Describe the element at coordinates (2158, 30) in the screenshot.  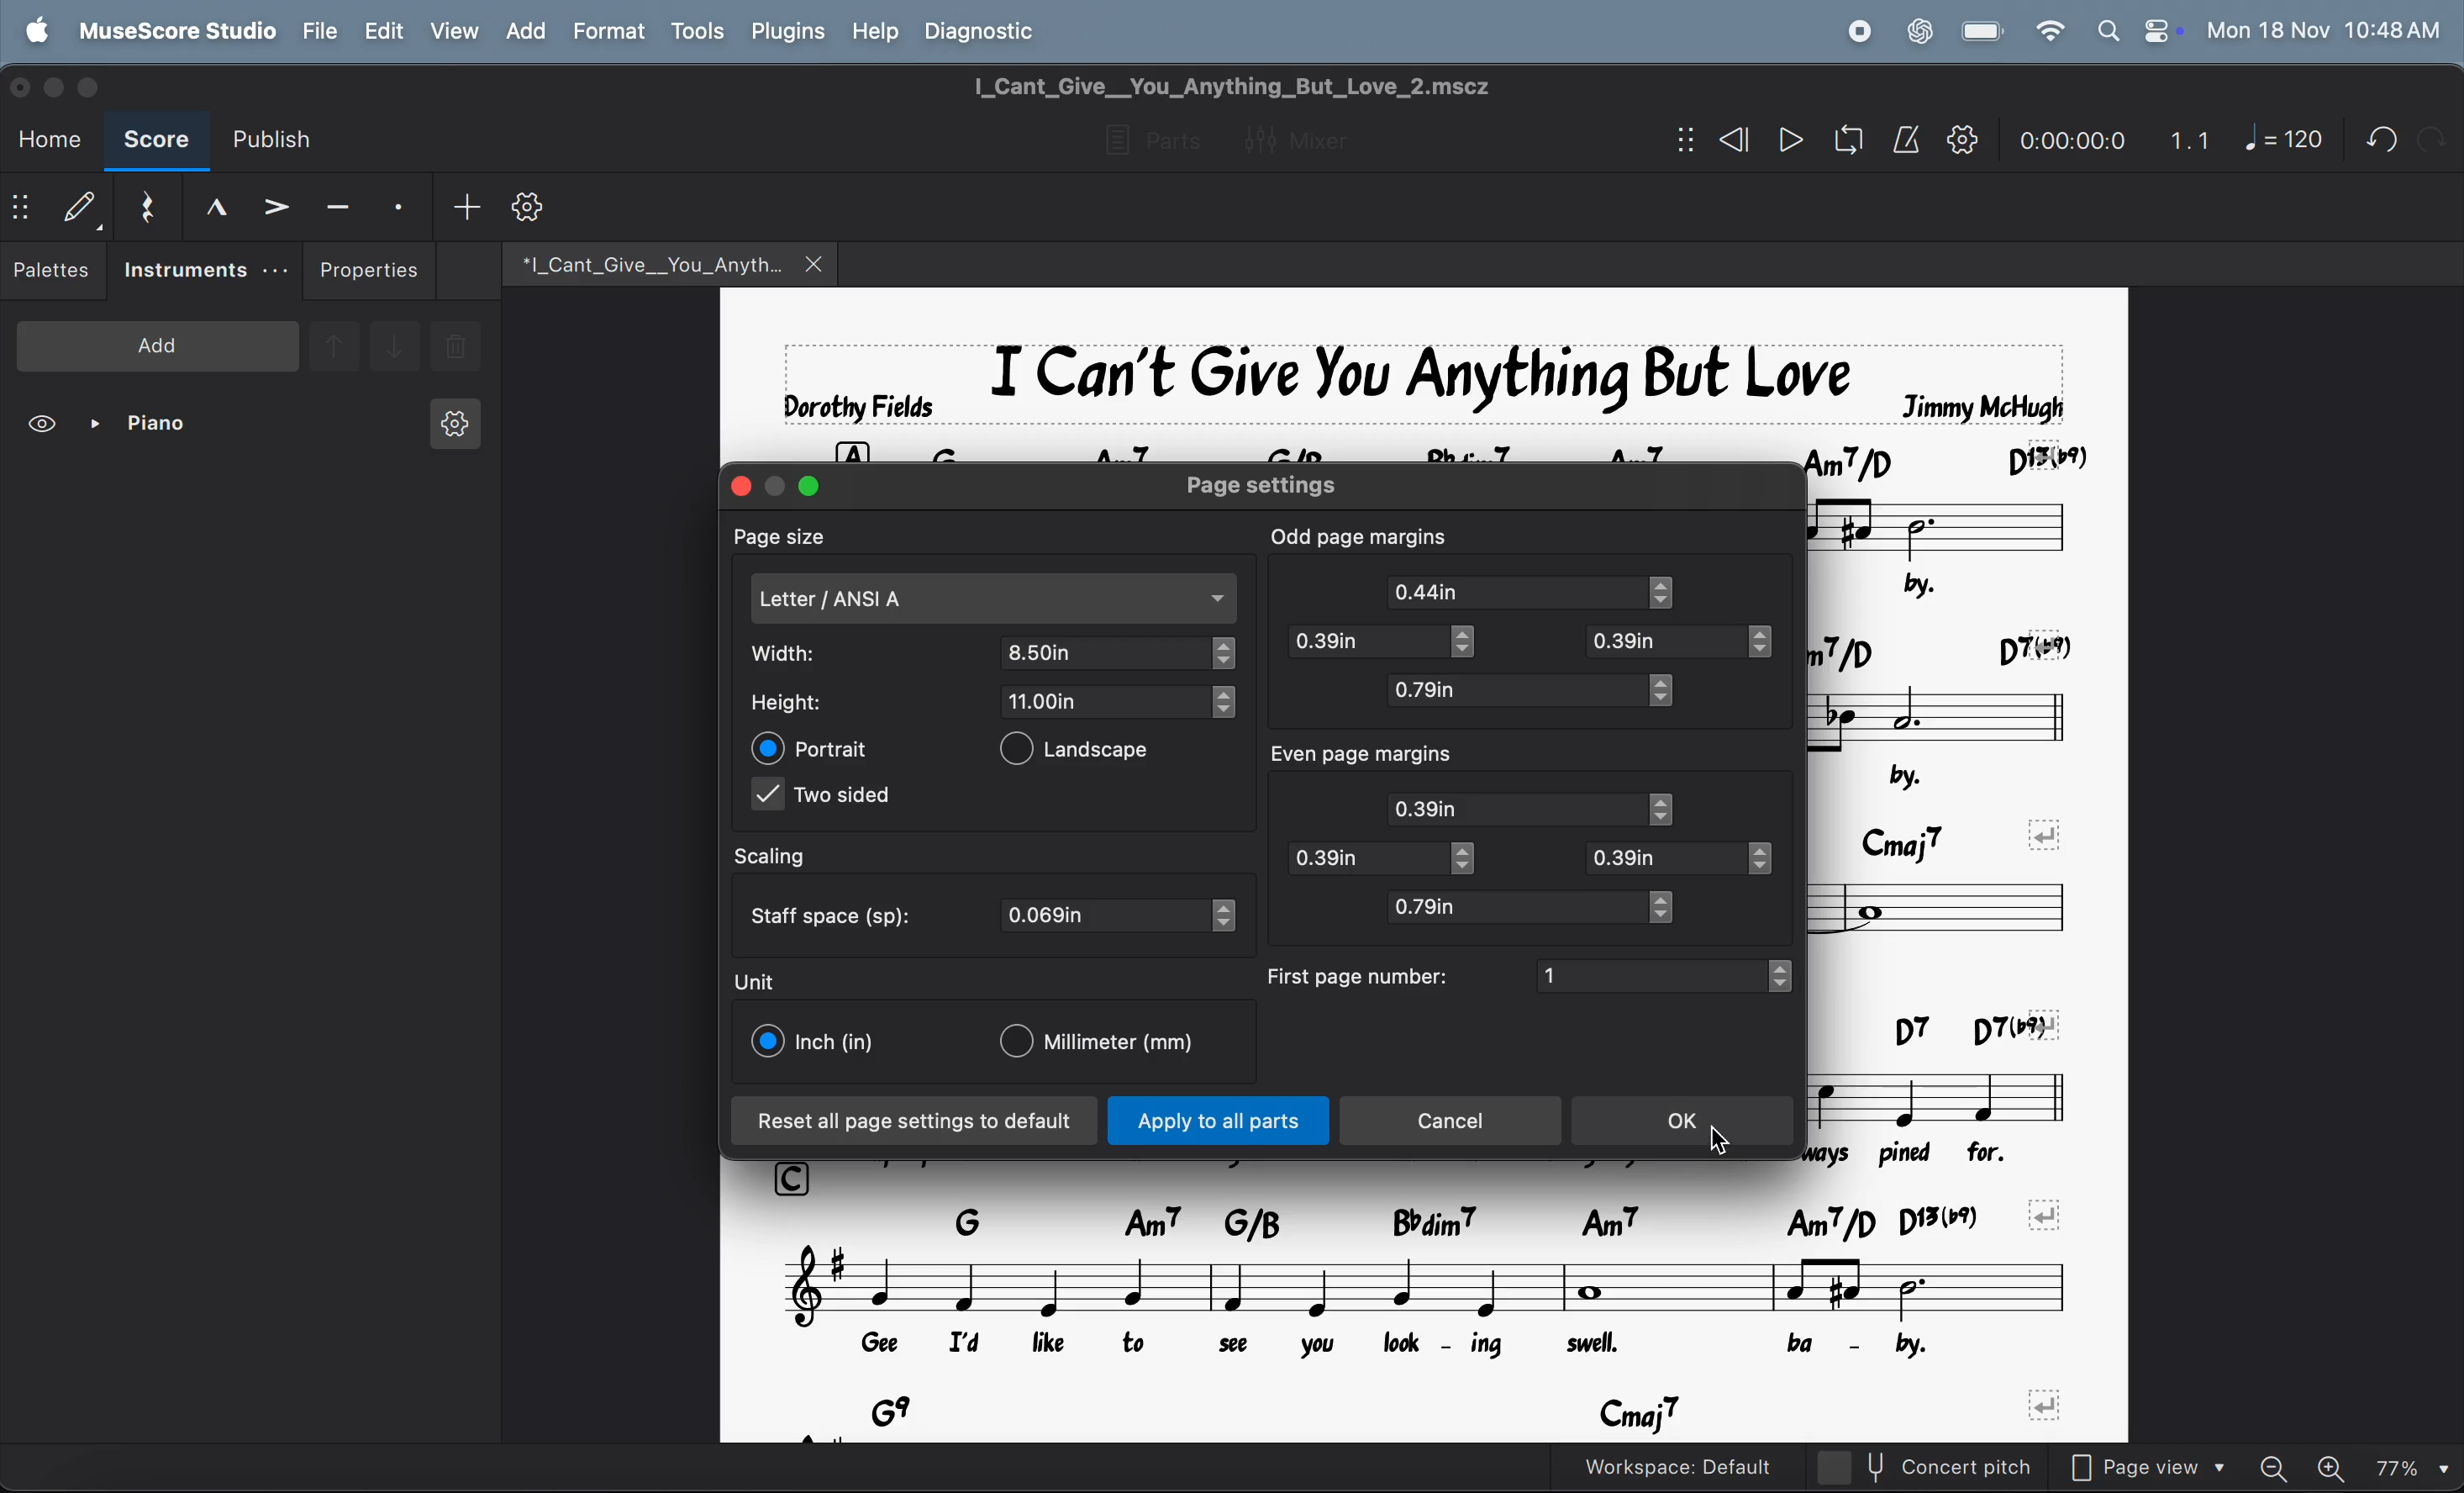
I see `control center` at that location.